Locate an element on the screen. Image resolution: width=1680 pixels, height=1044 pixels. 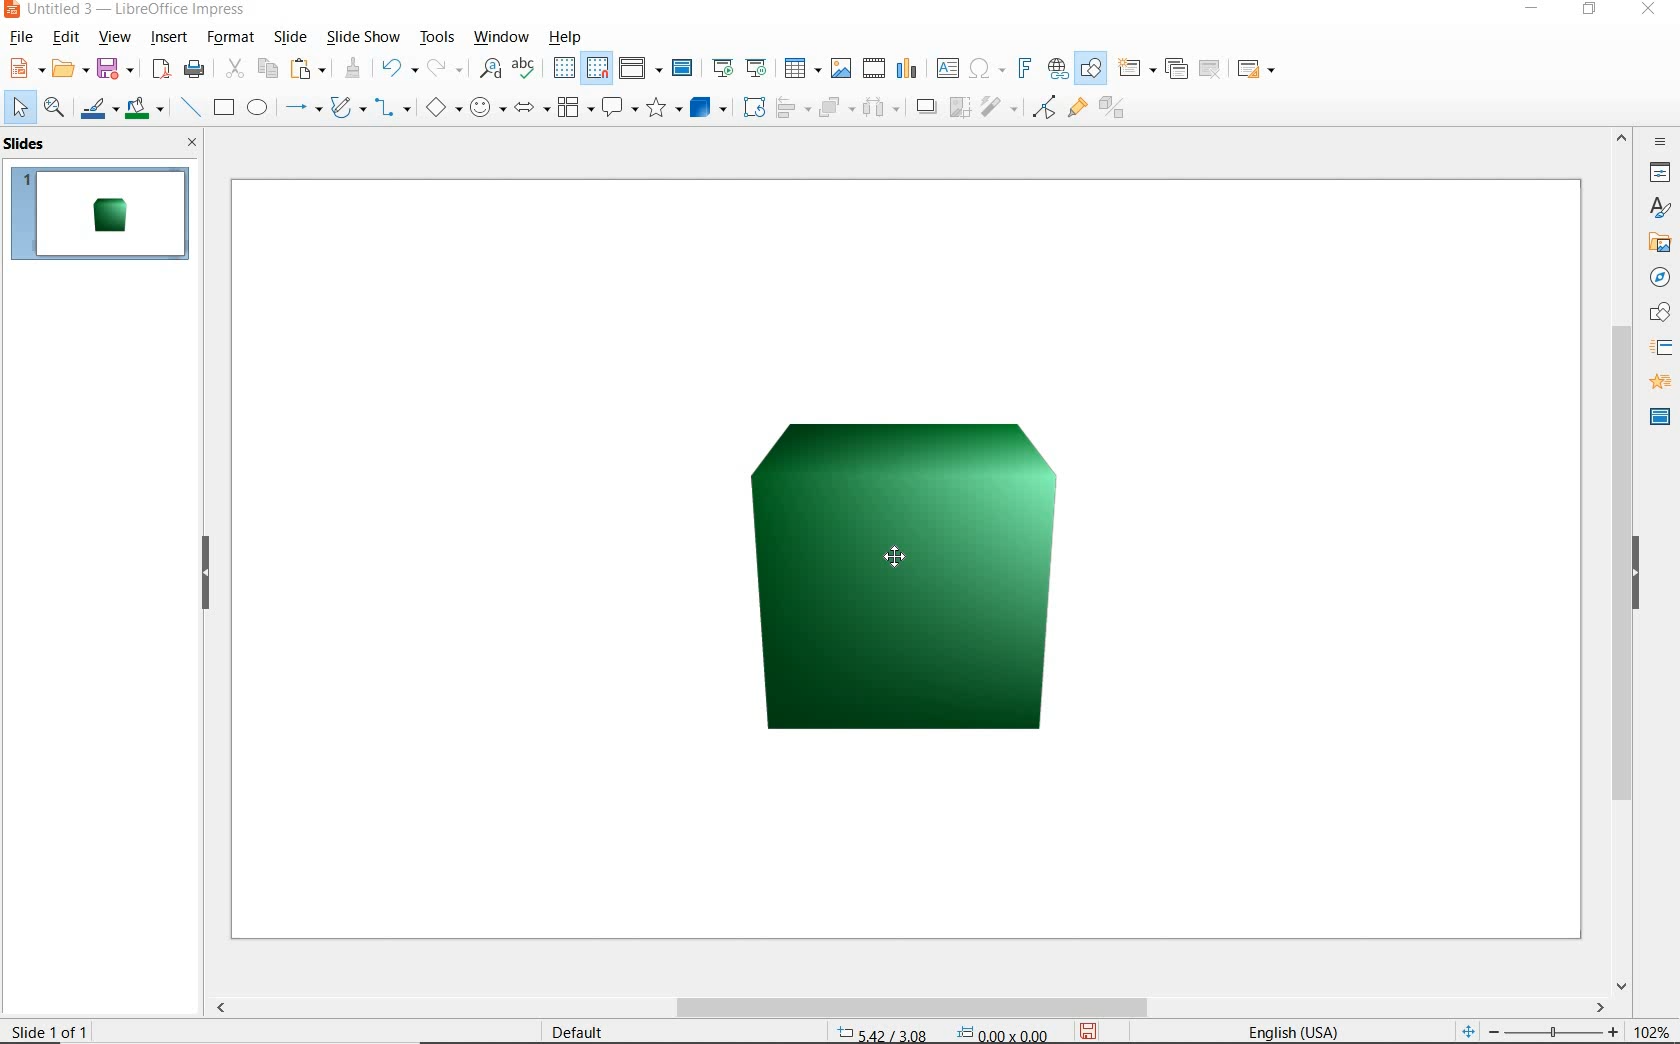
MINIMIZE is located at coordinates (1536, 8).